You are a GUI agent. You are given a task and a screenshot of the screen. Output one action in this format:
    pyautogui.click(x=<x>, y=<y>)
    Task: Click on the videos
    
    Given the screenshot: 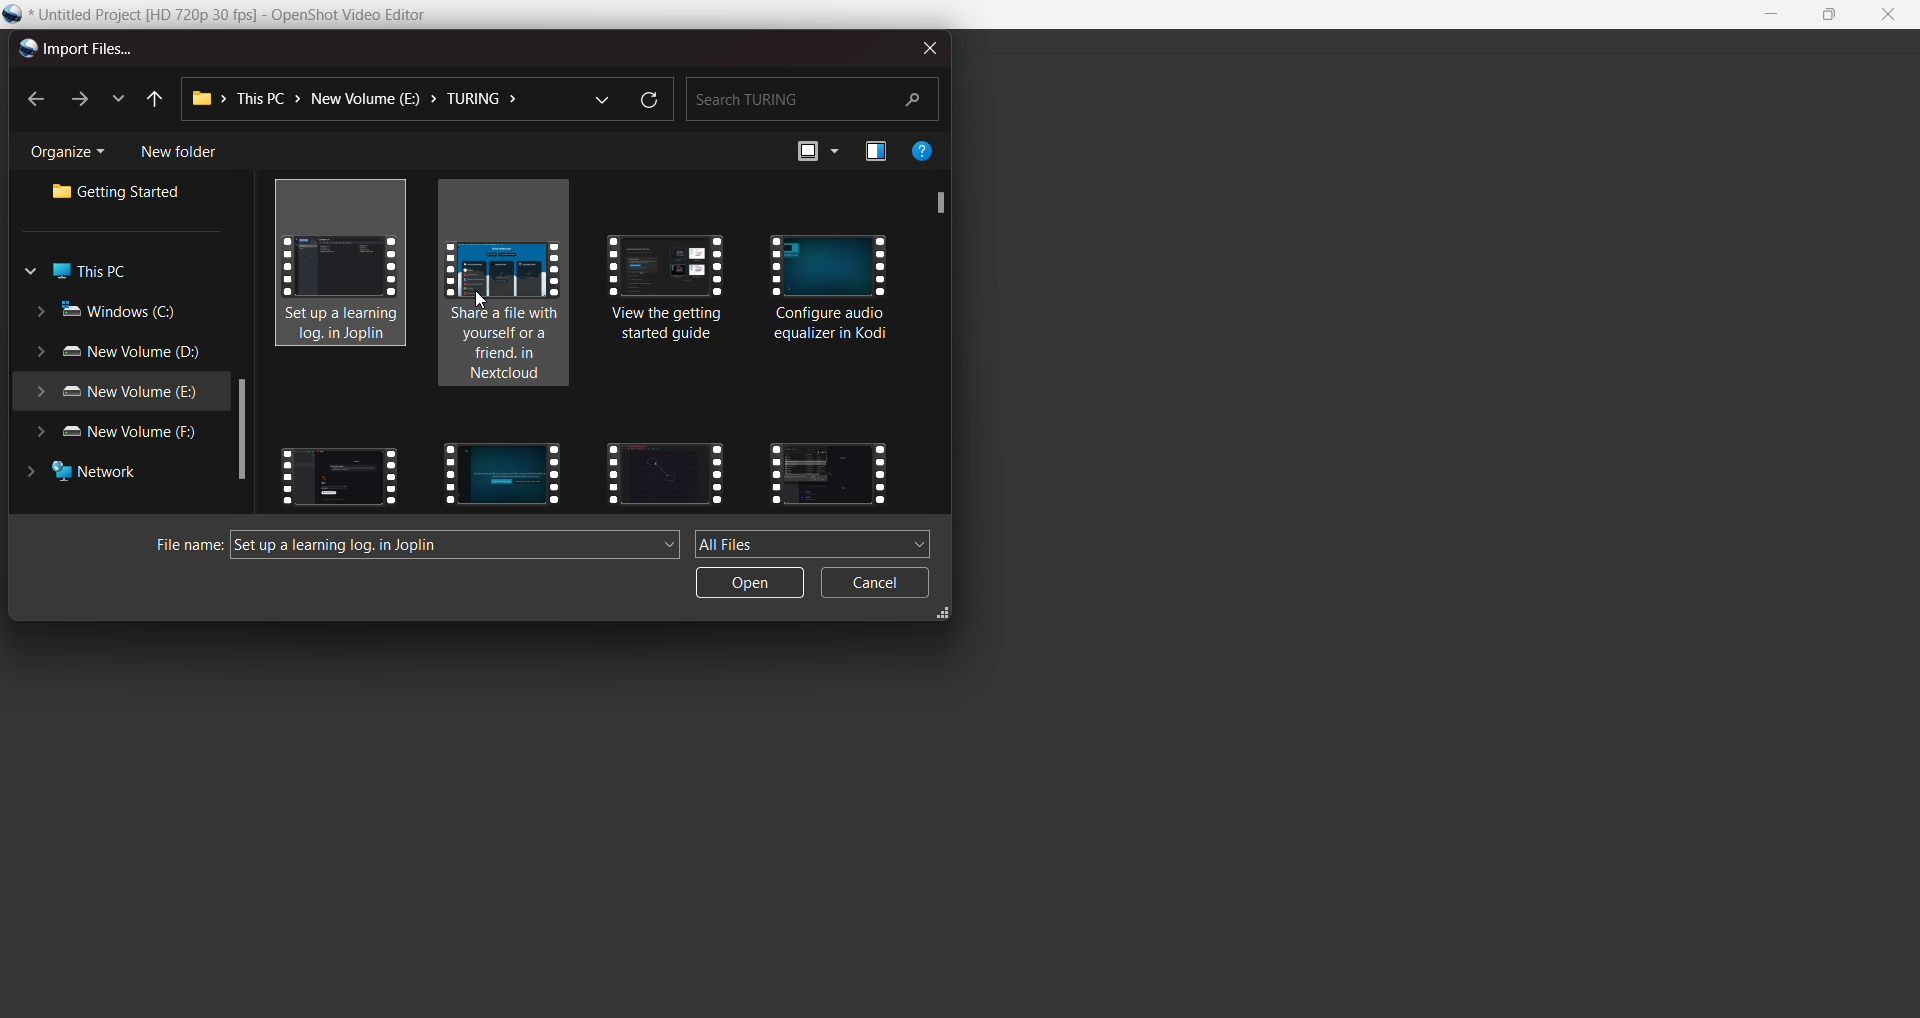 What is the action you would take?
    pyautogui.click(x=828, y=471)
    